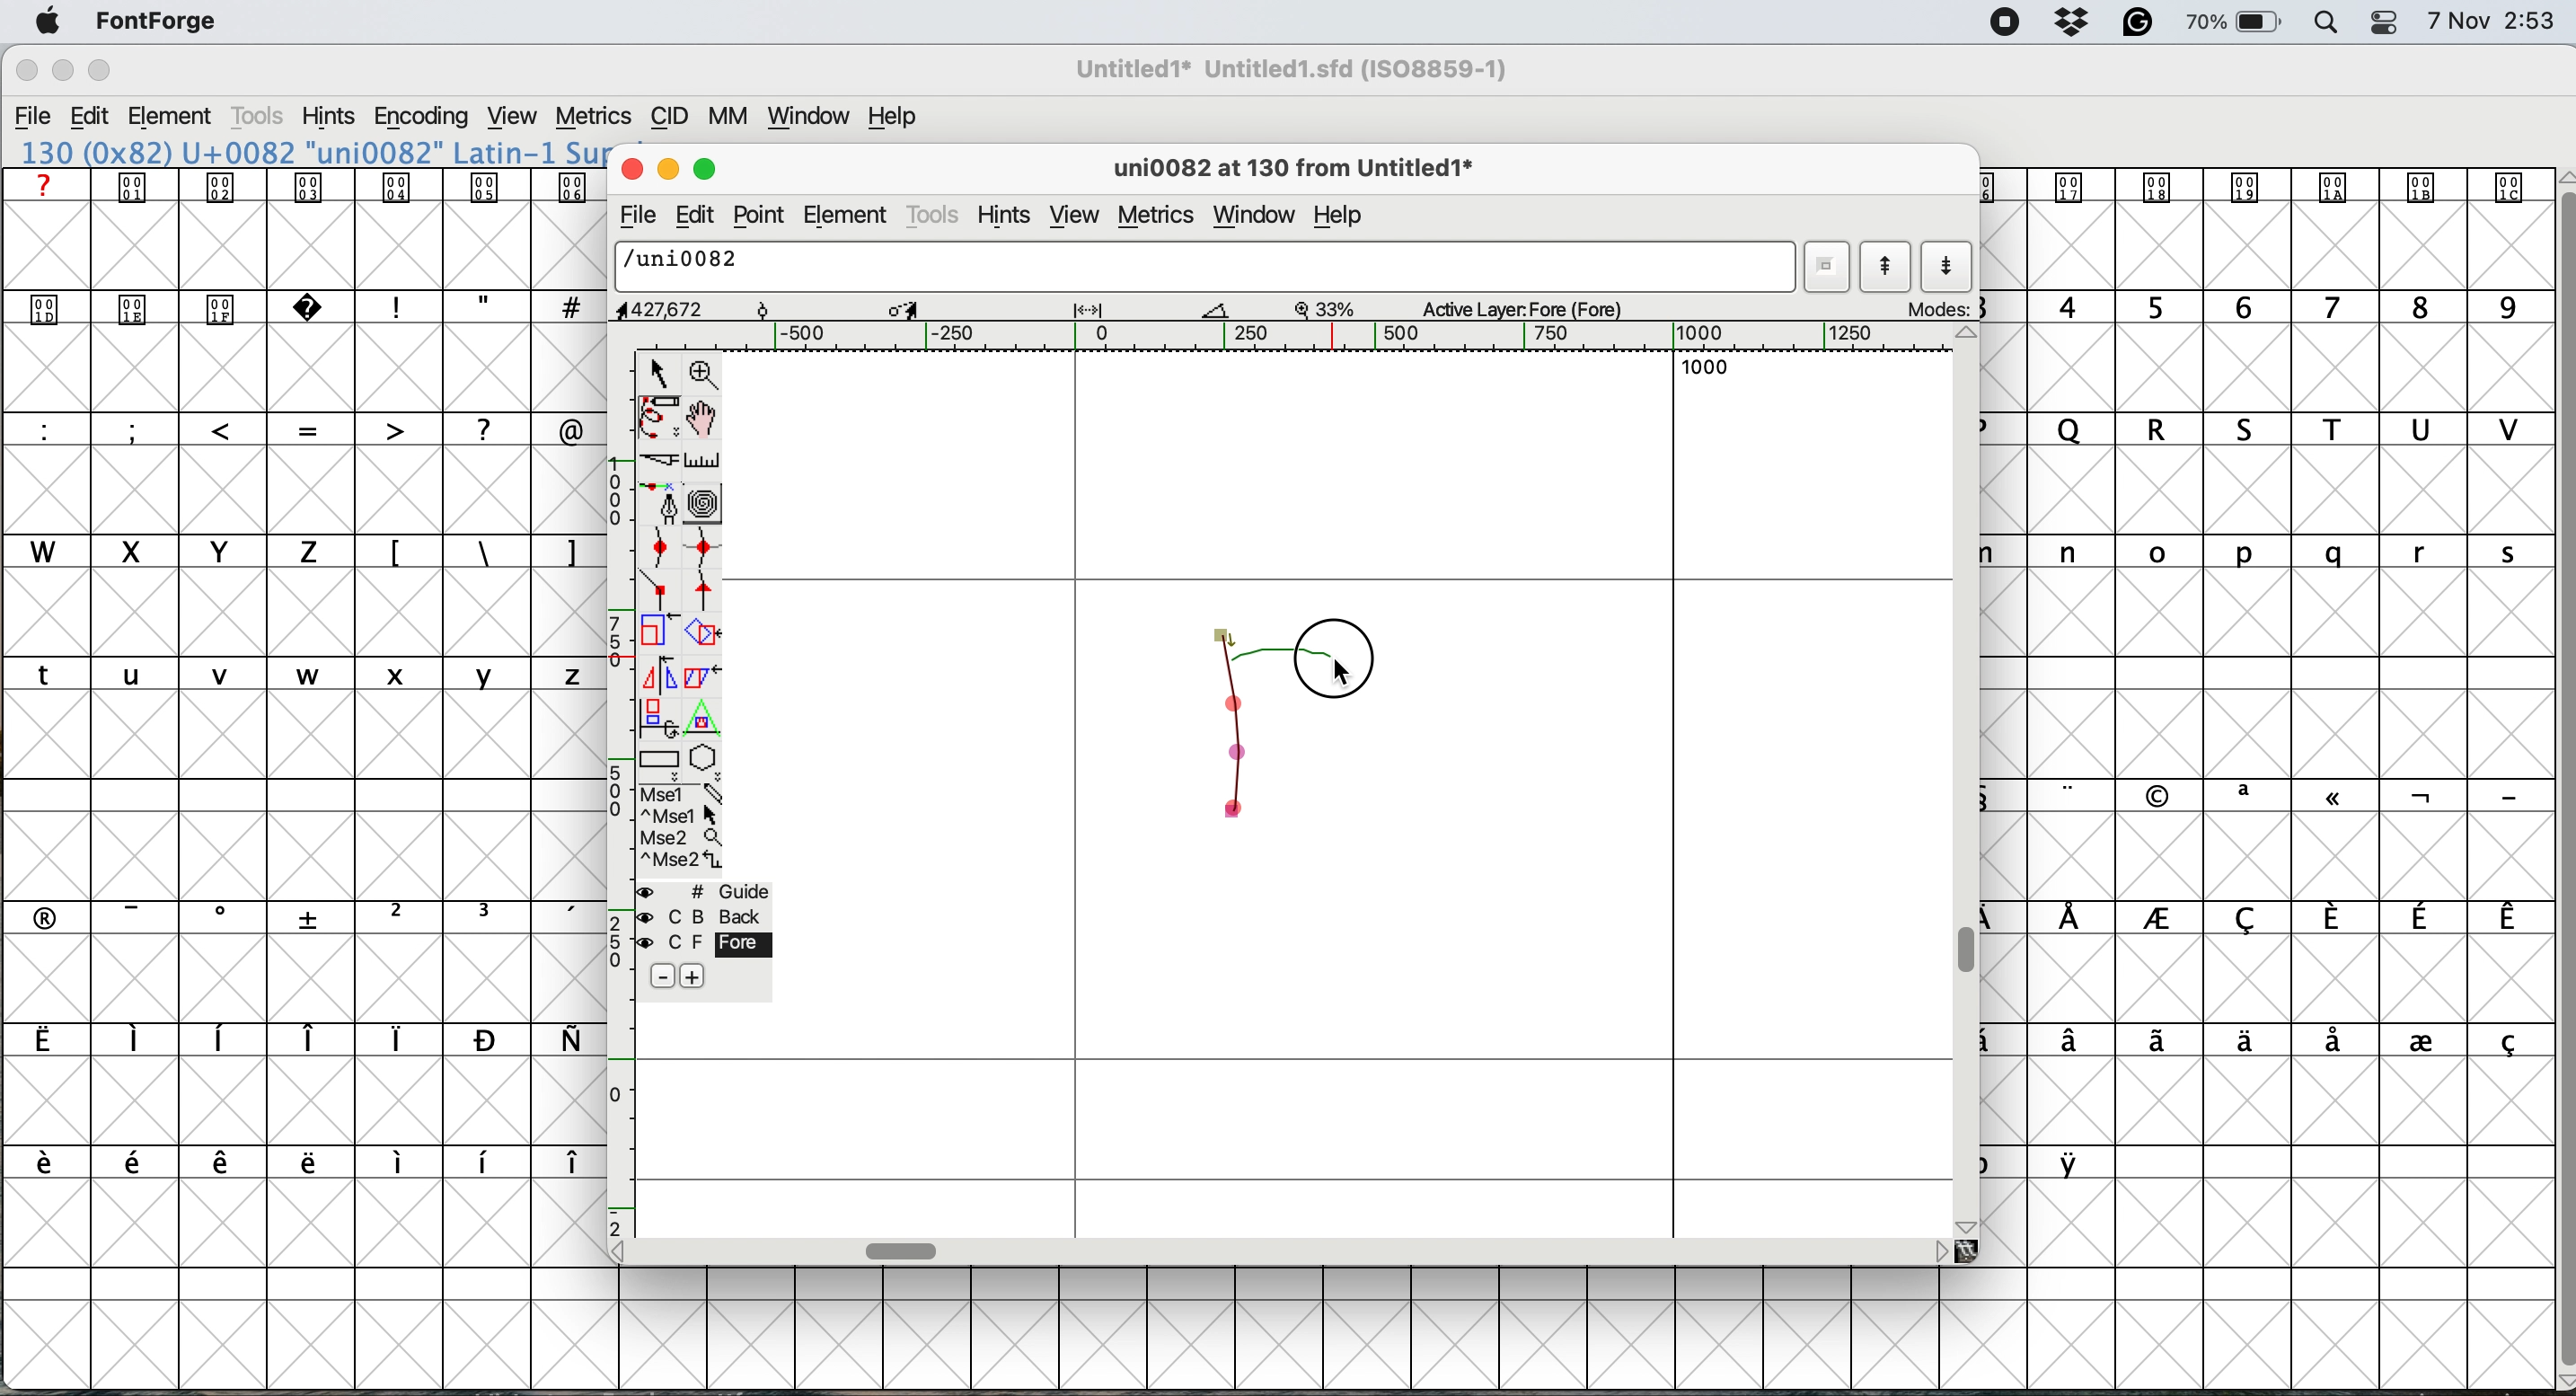 Image resolution: width=2576 pixels, height=1396 pixels. What do you see at coordinates (660, 370) in the screenshot?
I see `select` at bounding box center [660, 370].